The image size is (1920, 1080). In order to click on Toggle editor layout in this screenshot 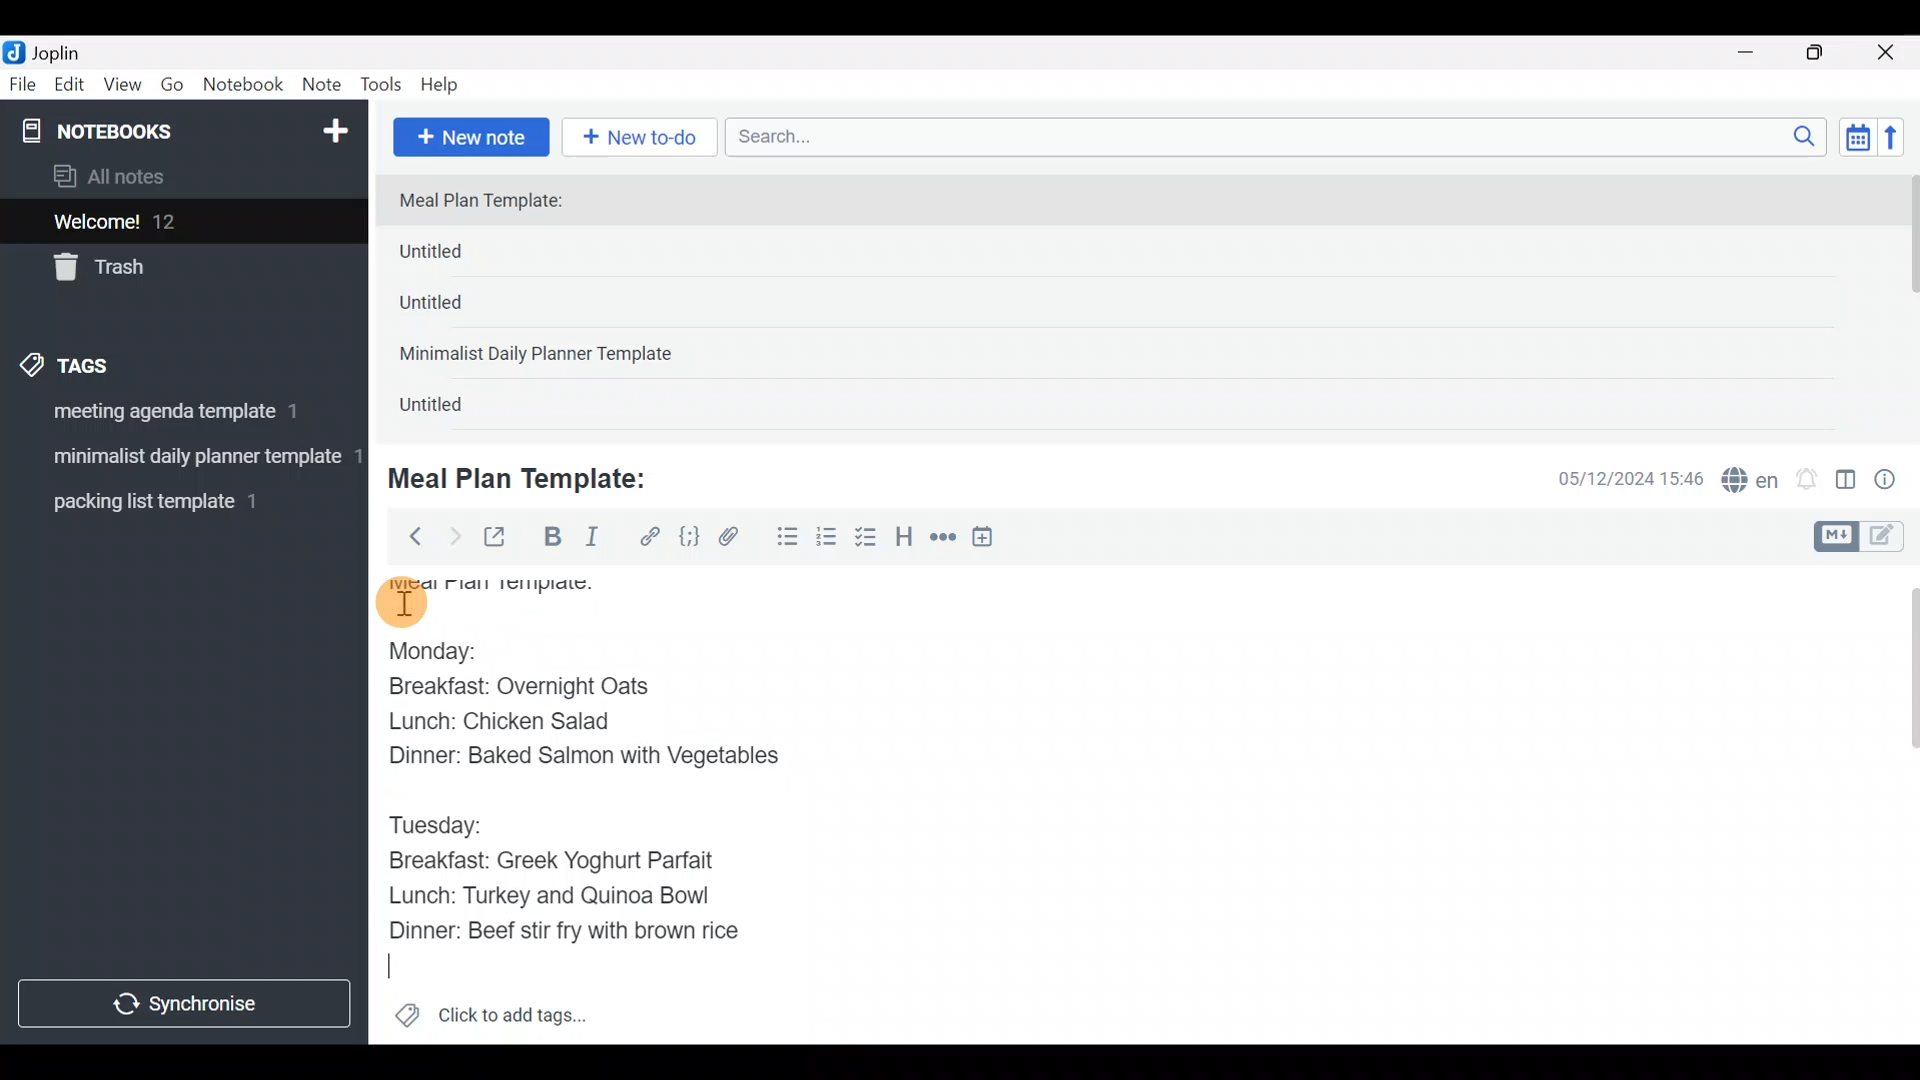, I will do `click(1847, 482)`.